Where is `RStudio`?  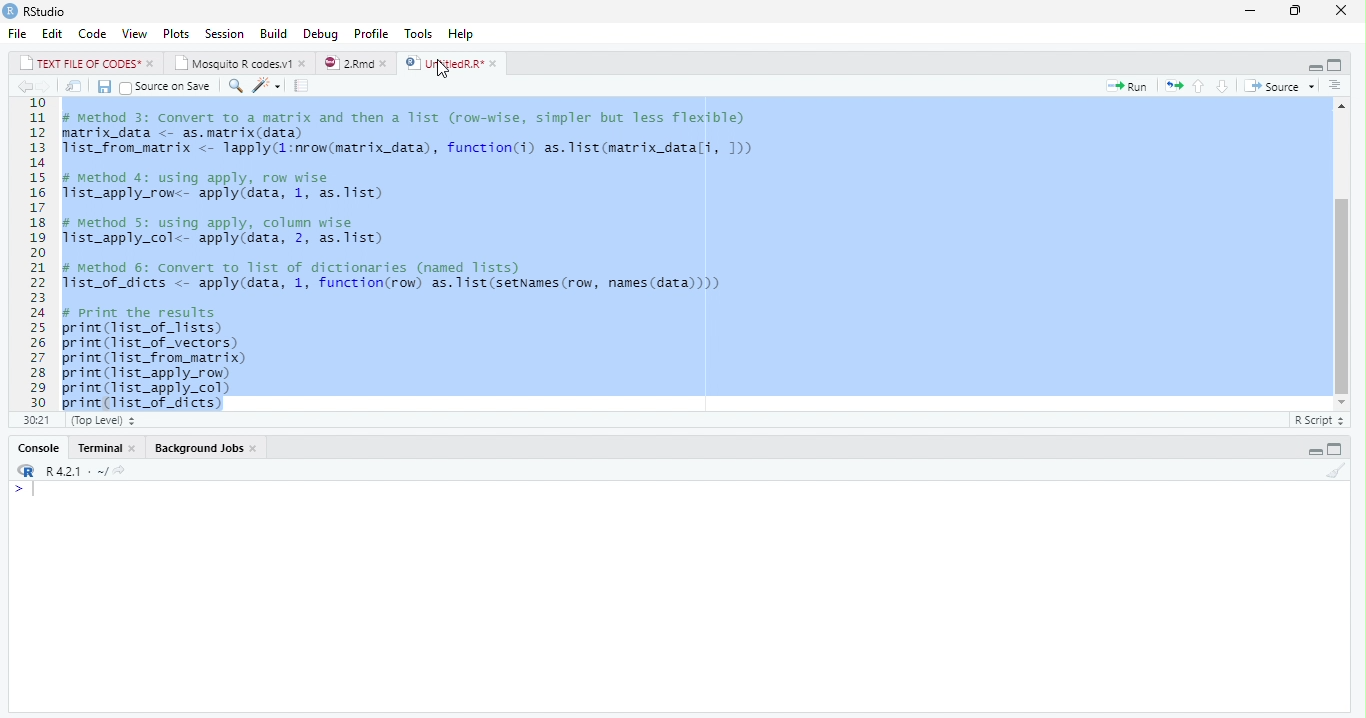
RStudio is located at coordinates (36, 11).